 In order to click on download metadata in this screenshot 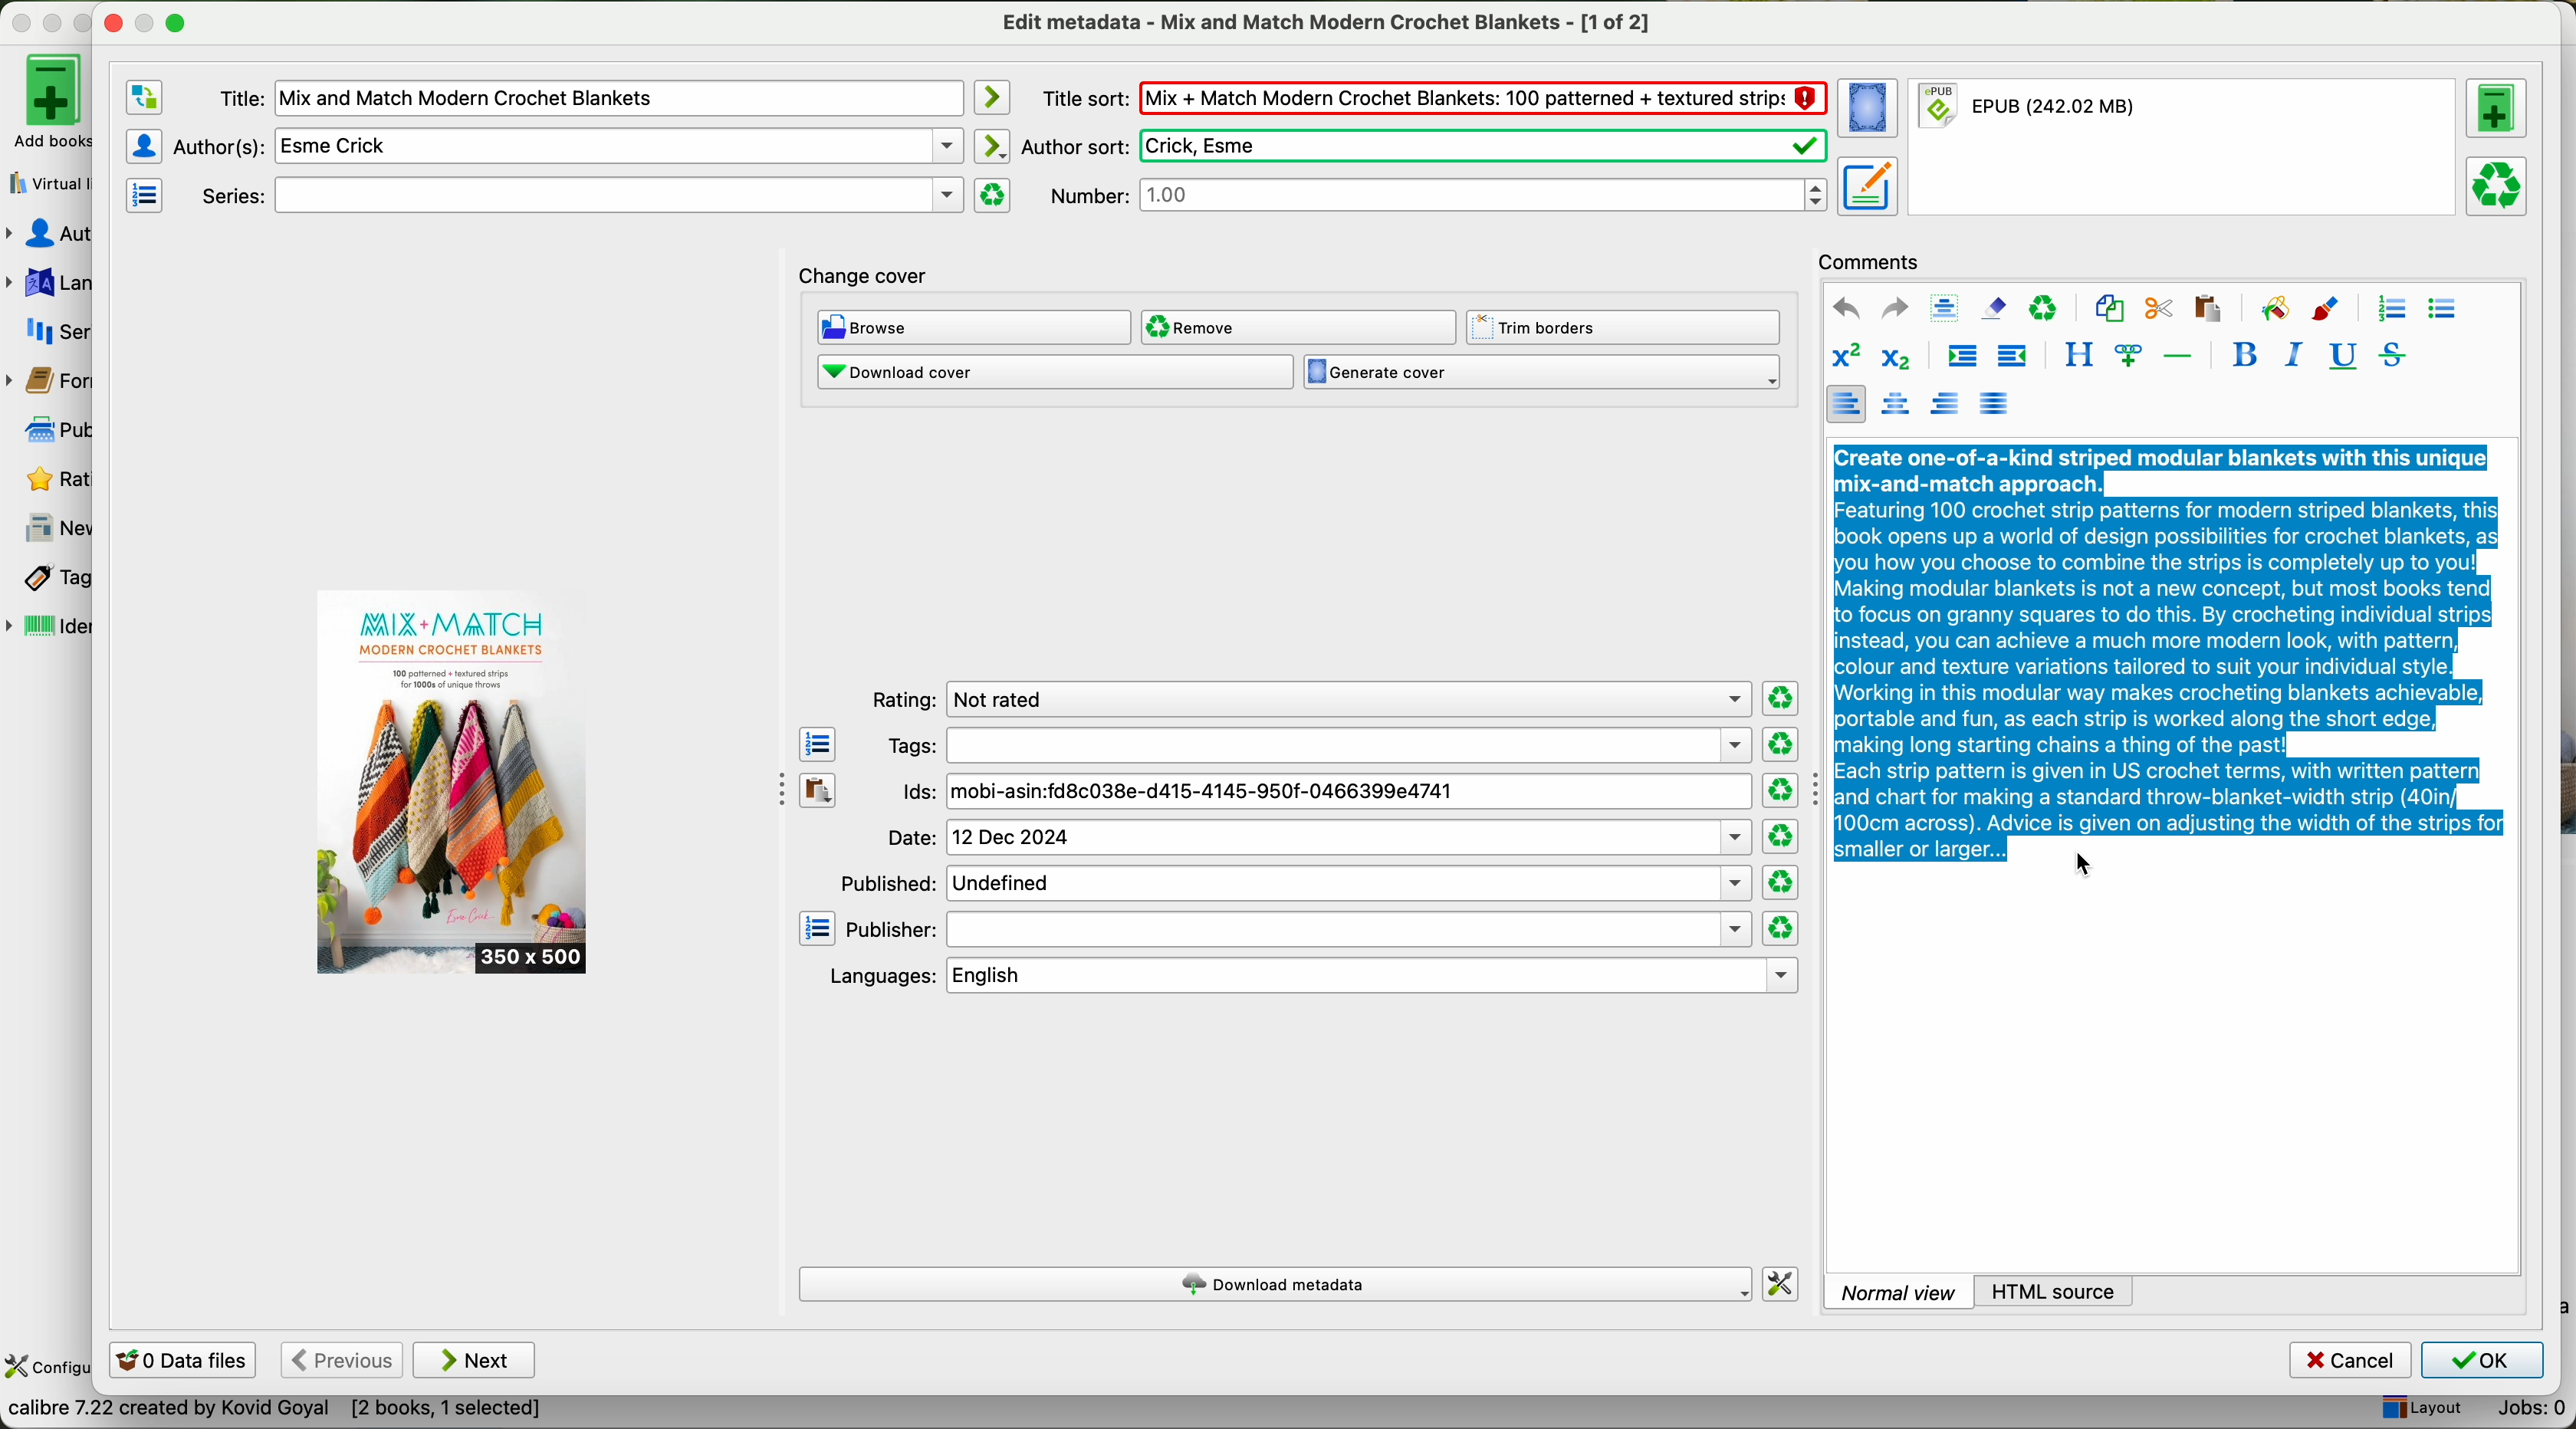, I will do `click(1278, 1286)`.